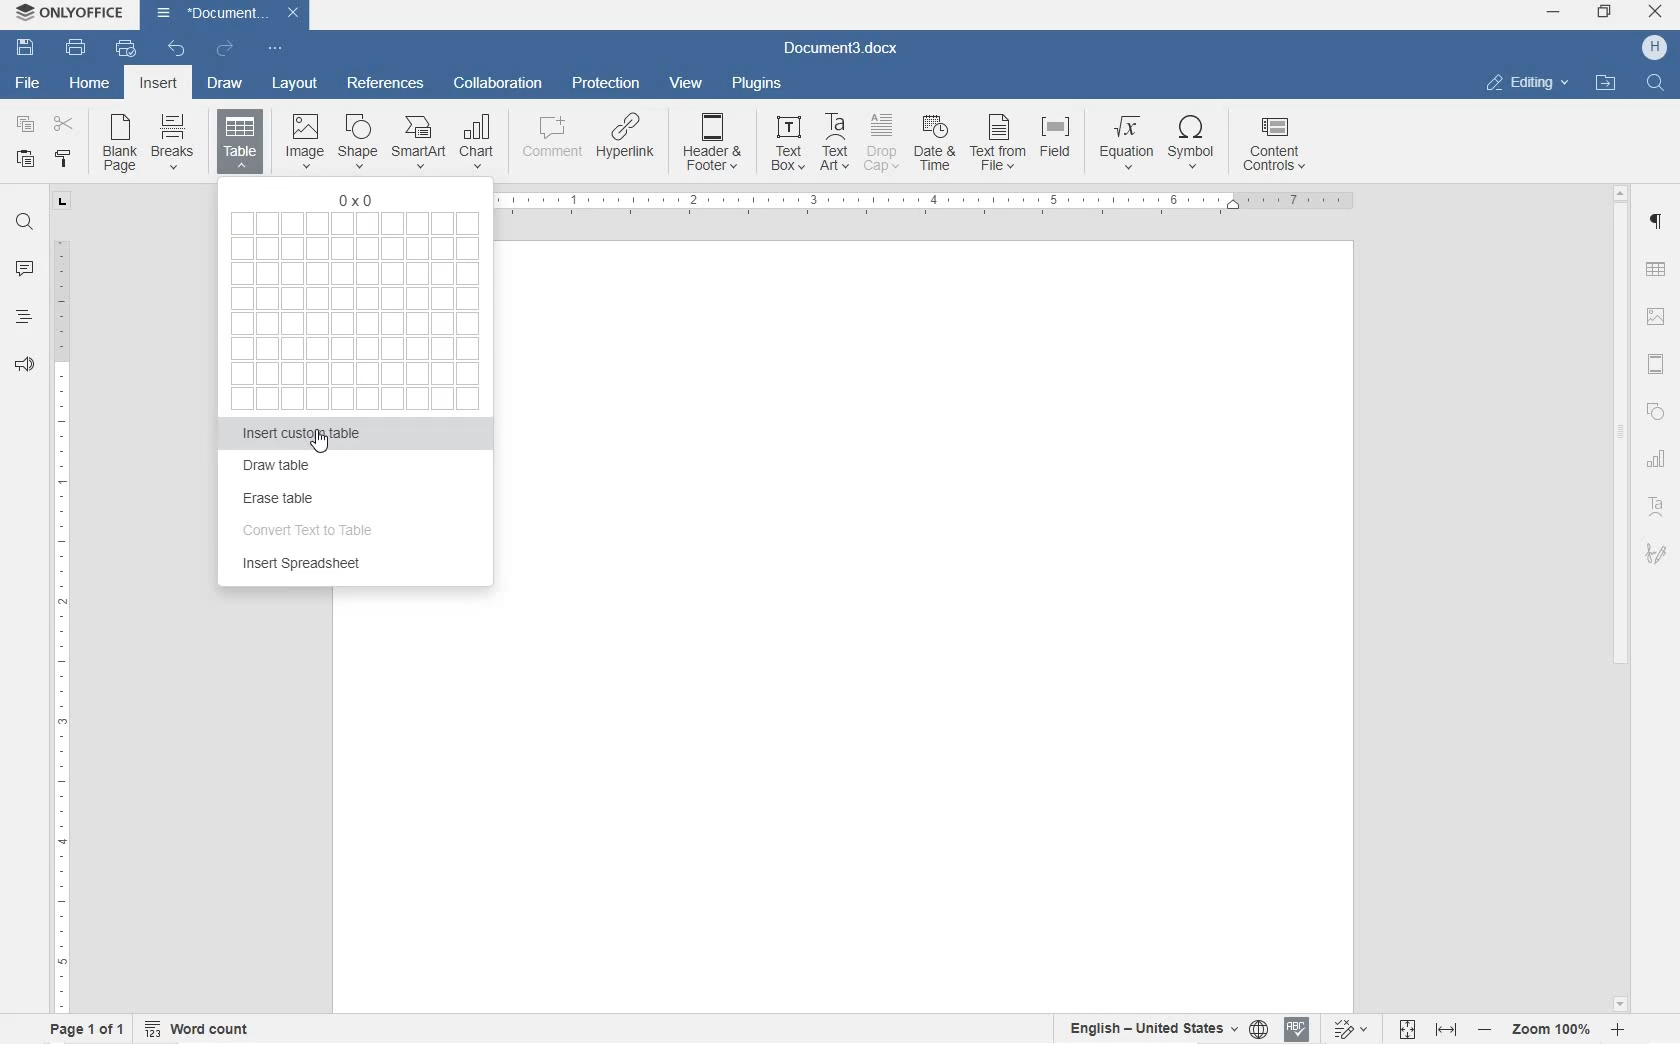  I want to click on Shape, so click(357, 141).